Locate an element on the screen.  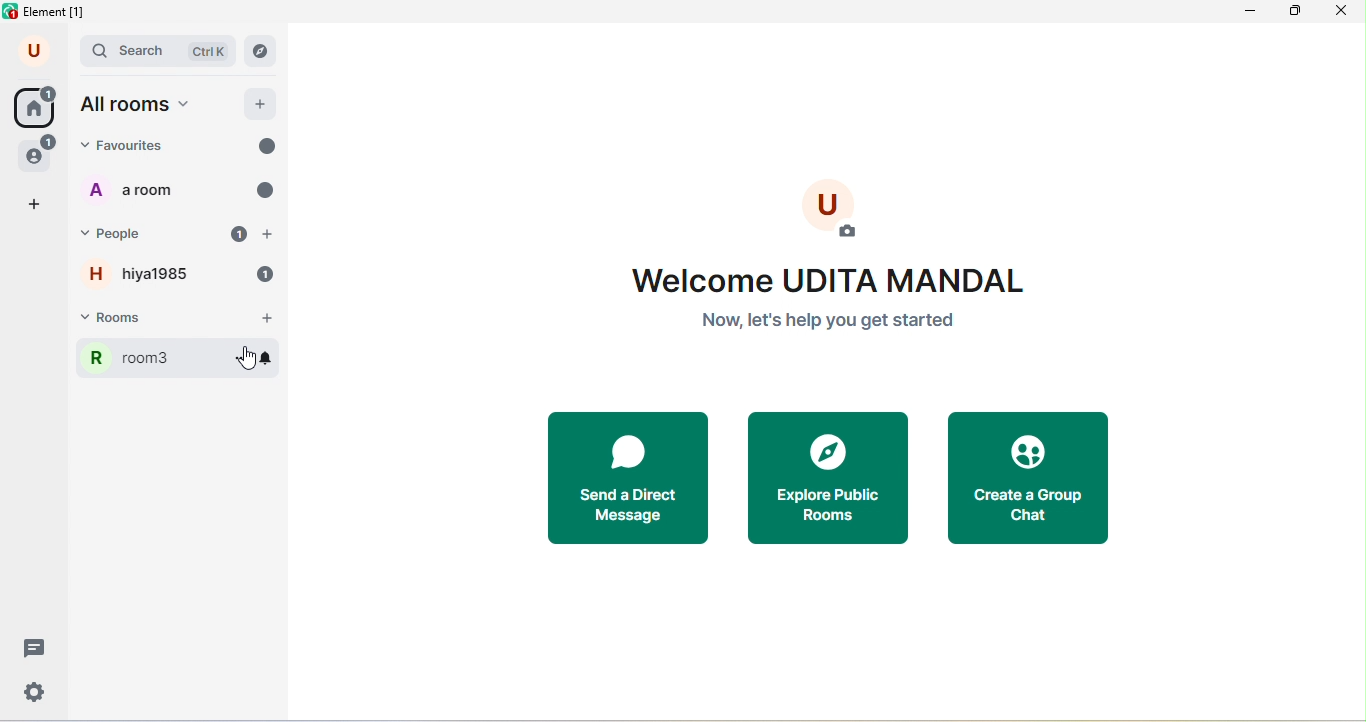
unread message symbol is located at coordinates (263, 190).